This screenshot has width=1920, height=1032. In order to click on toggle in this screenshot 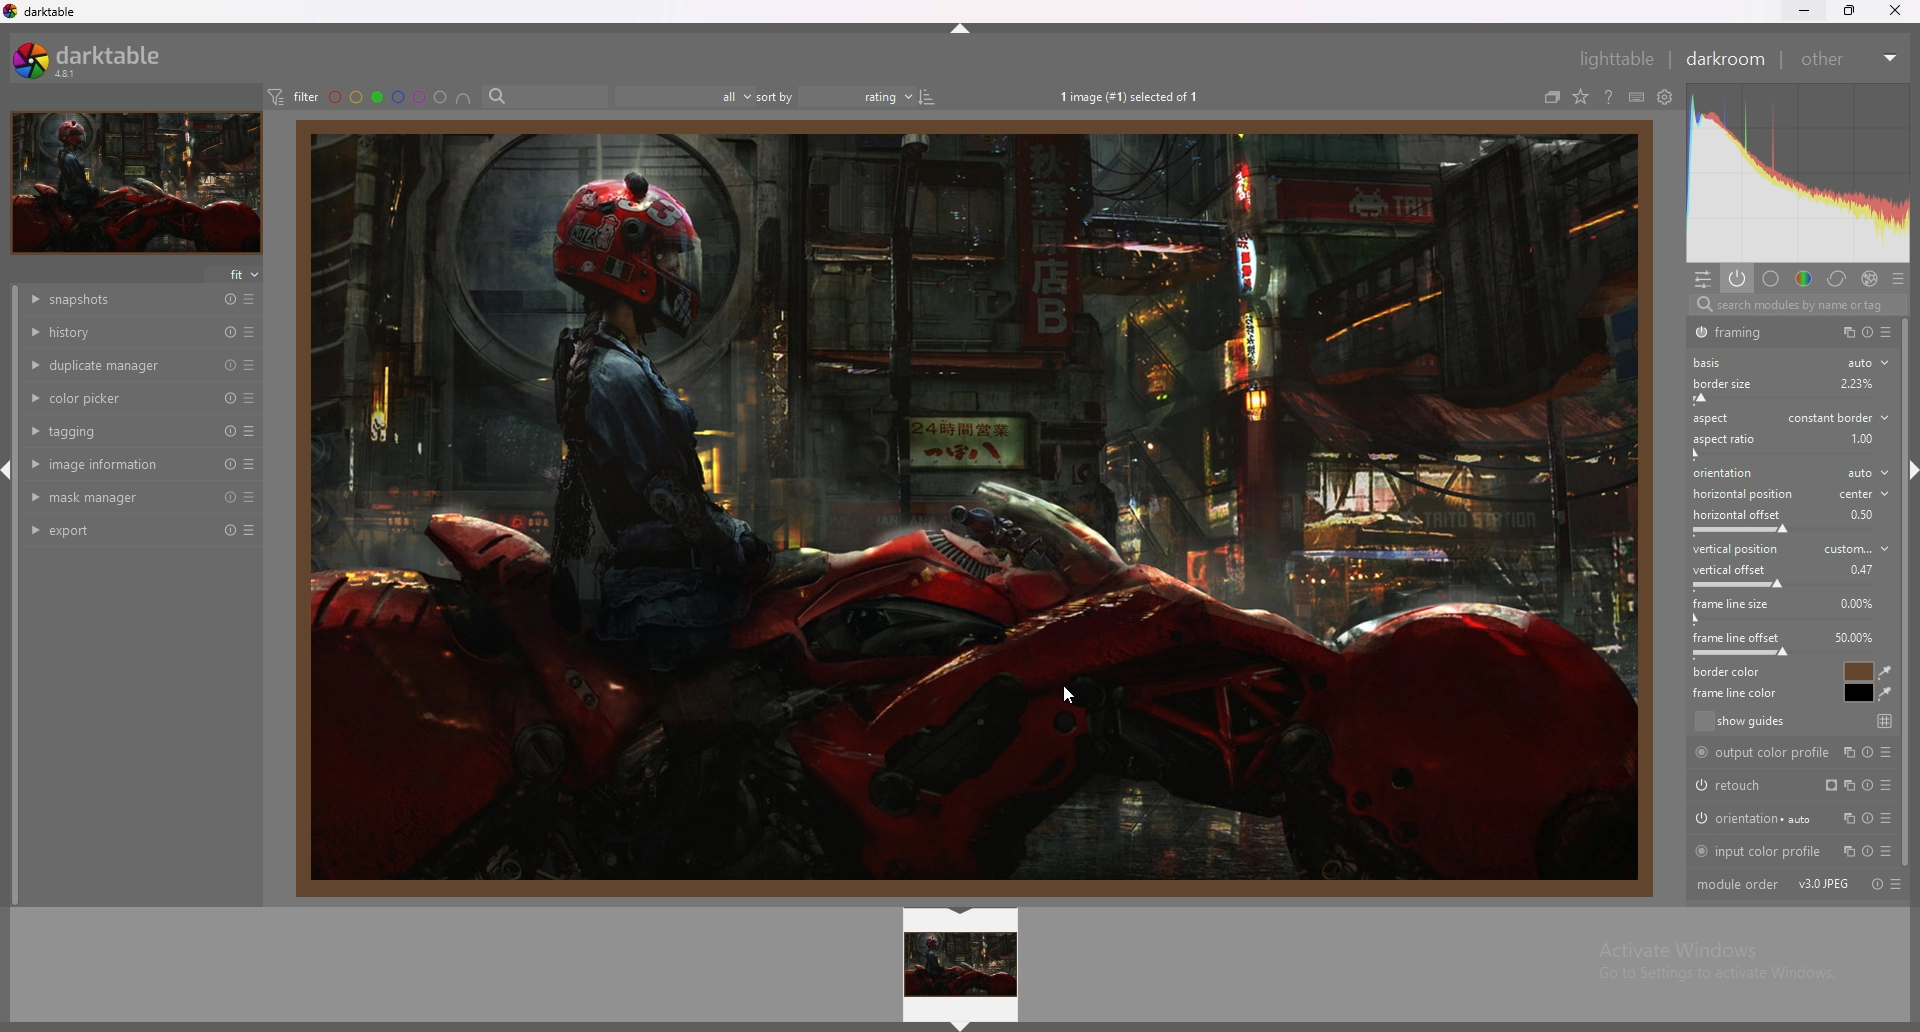, I will do `click(1873, 884)`.